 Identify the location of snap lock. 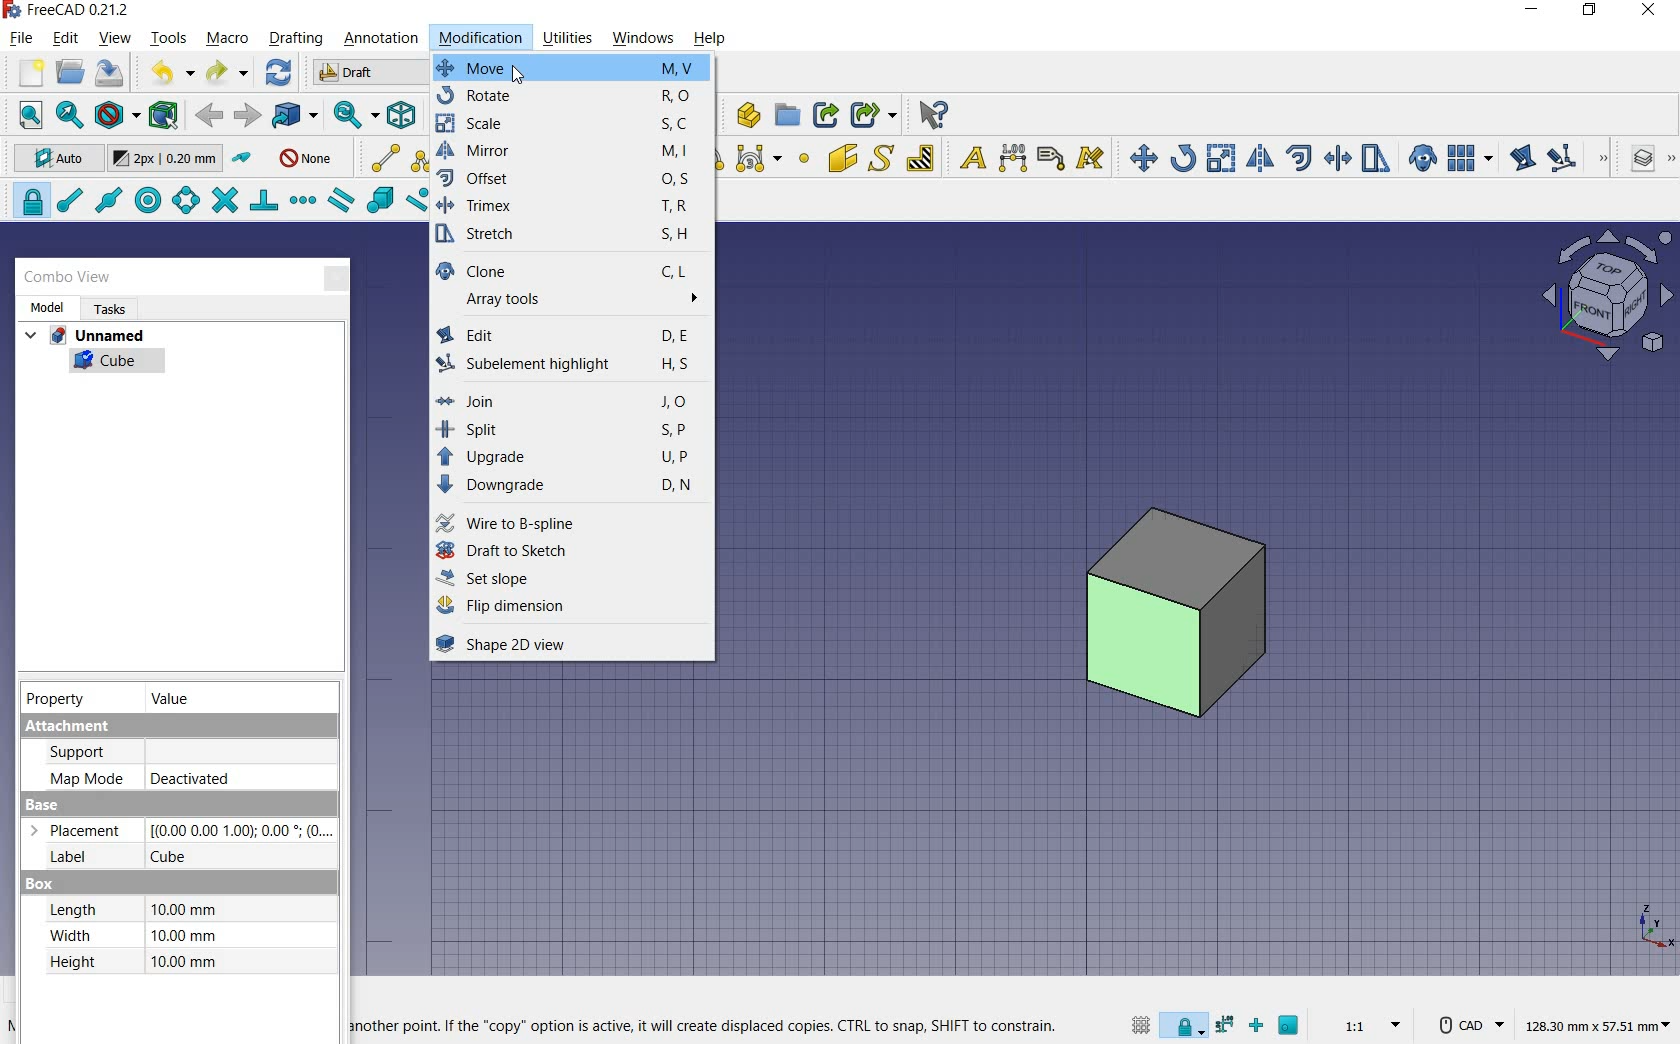
(27, 201).